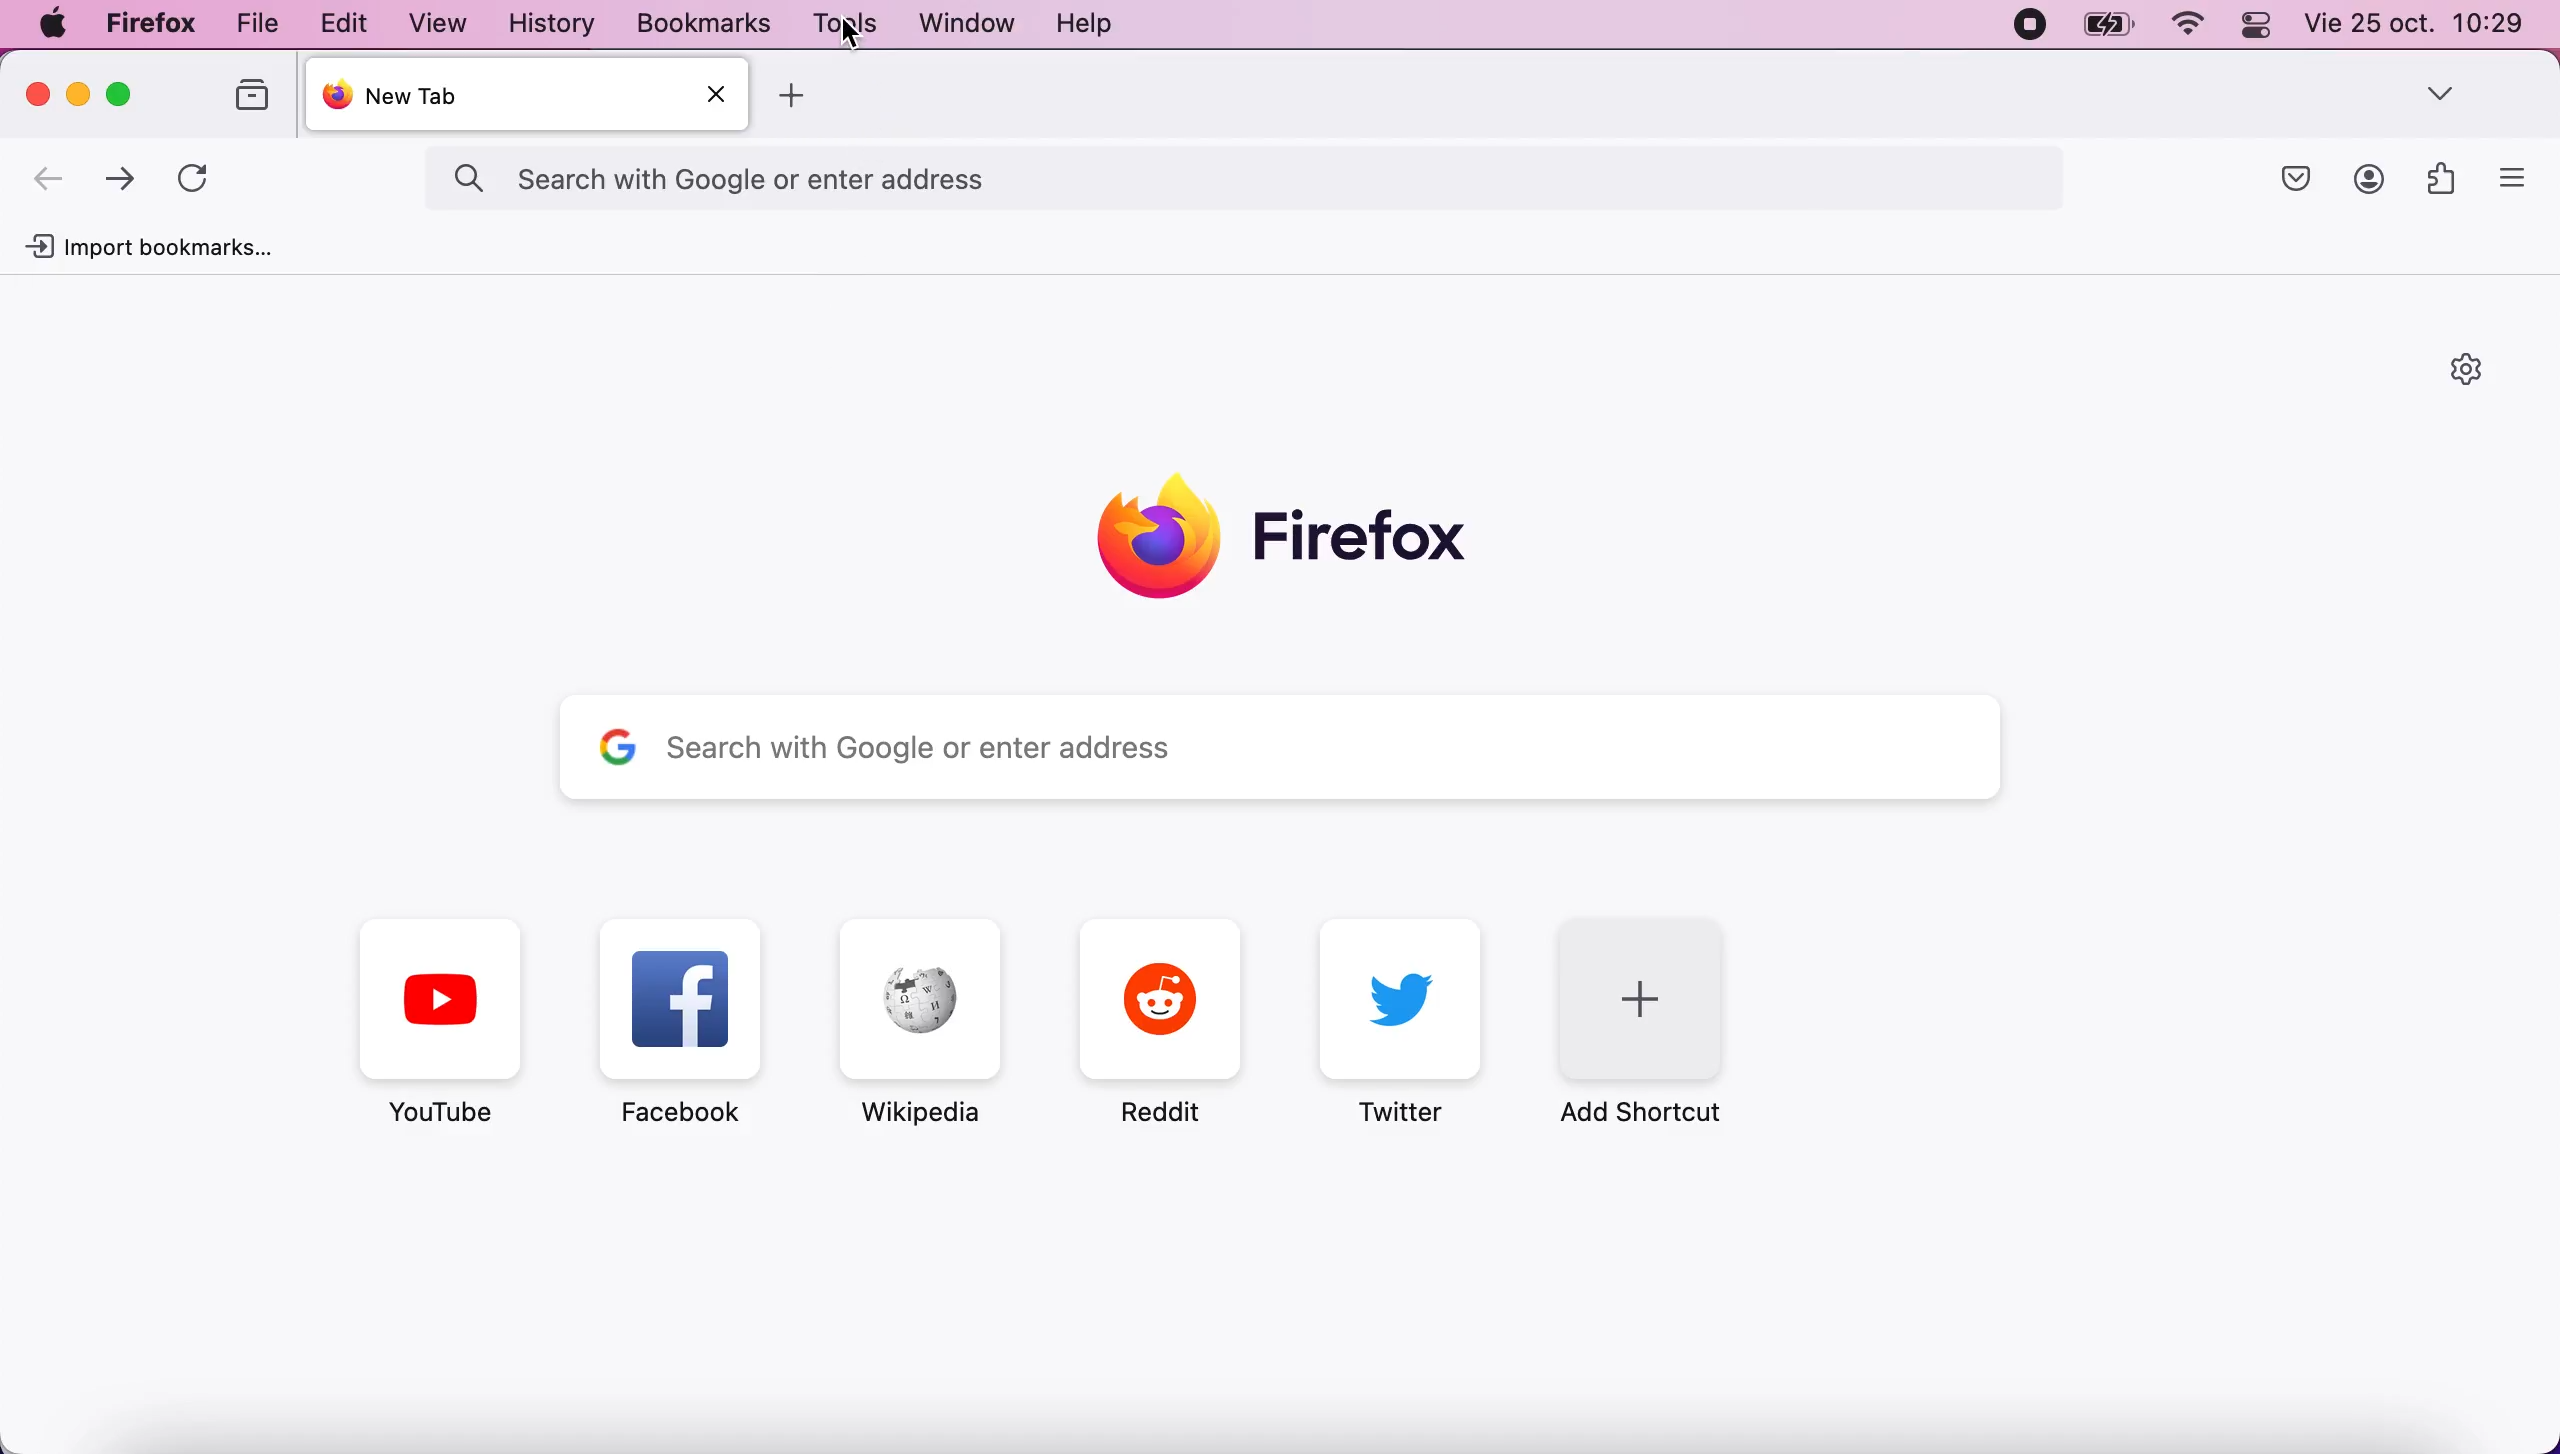  I want to click on Cursor, so click(851, 33).